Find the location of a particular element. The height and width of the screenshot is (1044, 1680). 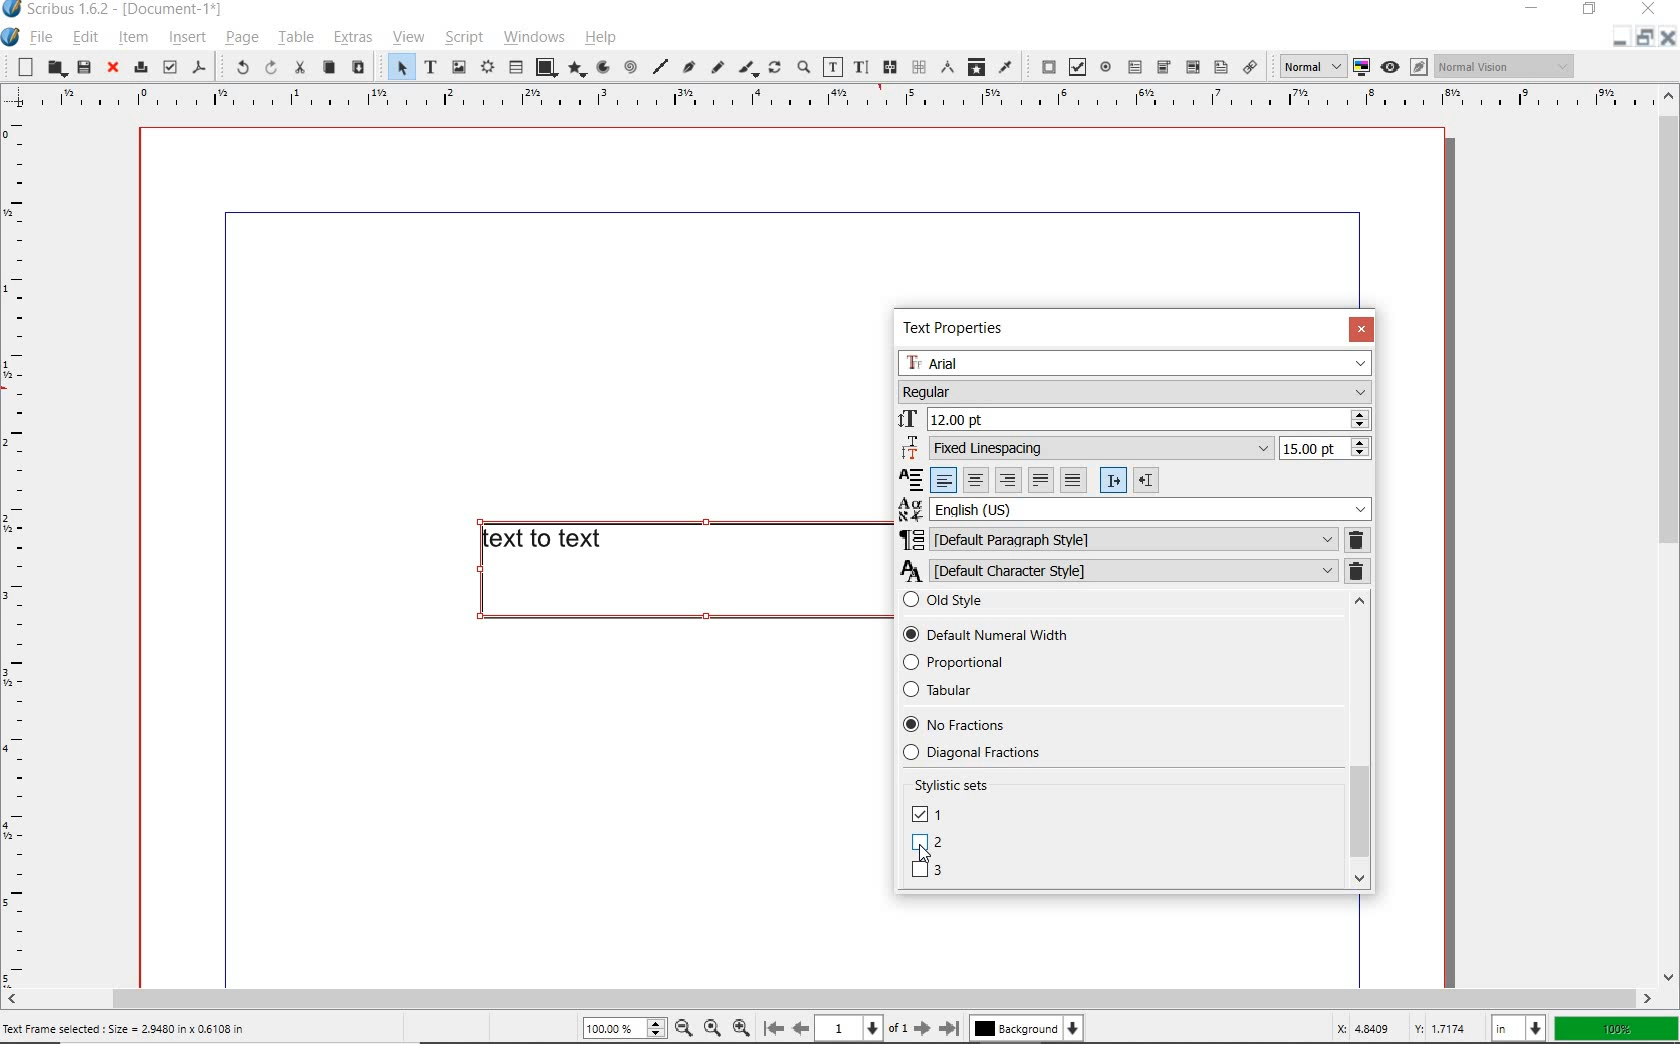

Close is located at coordinates (1666, 40).